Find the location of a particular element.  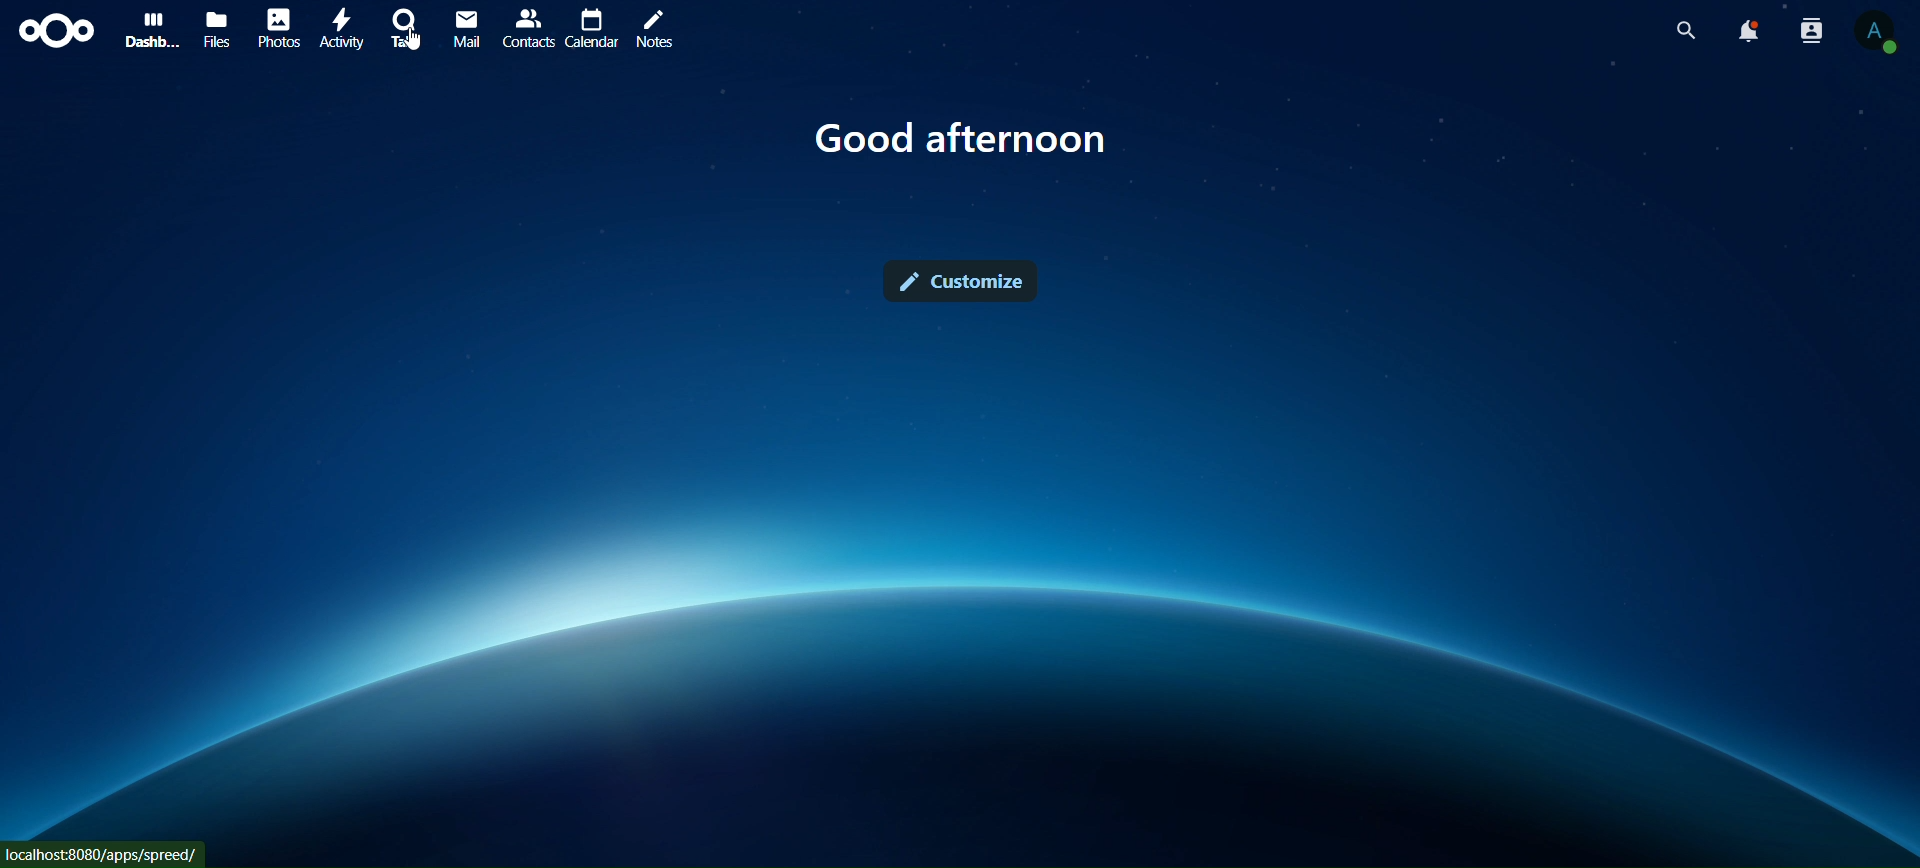

calendar is located at coordinates (590, 28).